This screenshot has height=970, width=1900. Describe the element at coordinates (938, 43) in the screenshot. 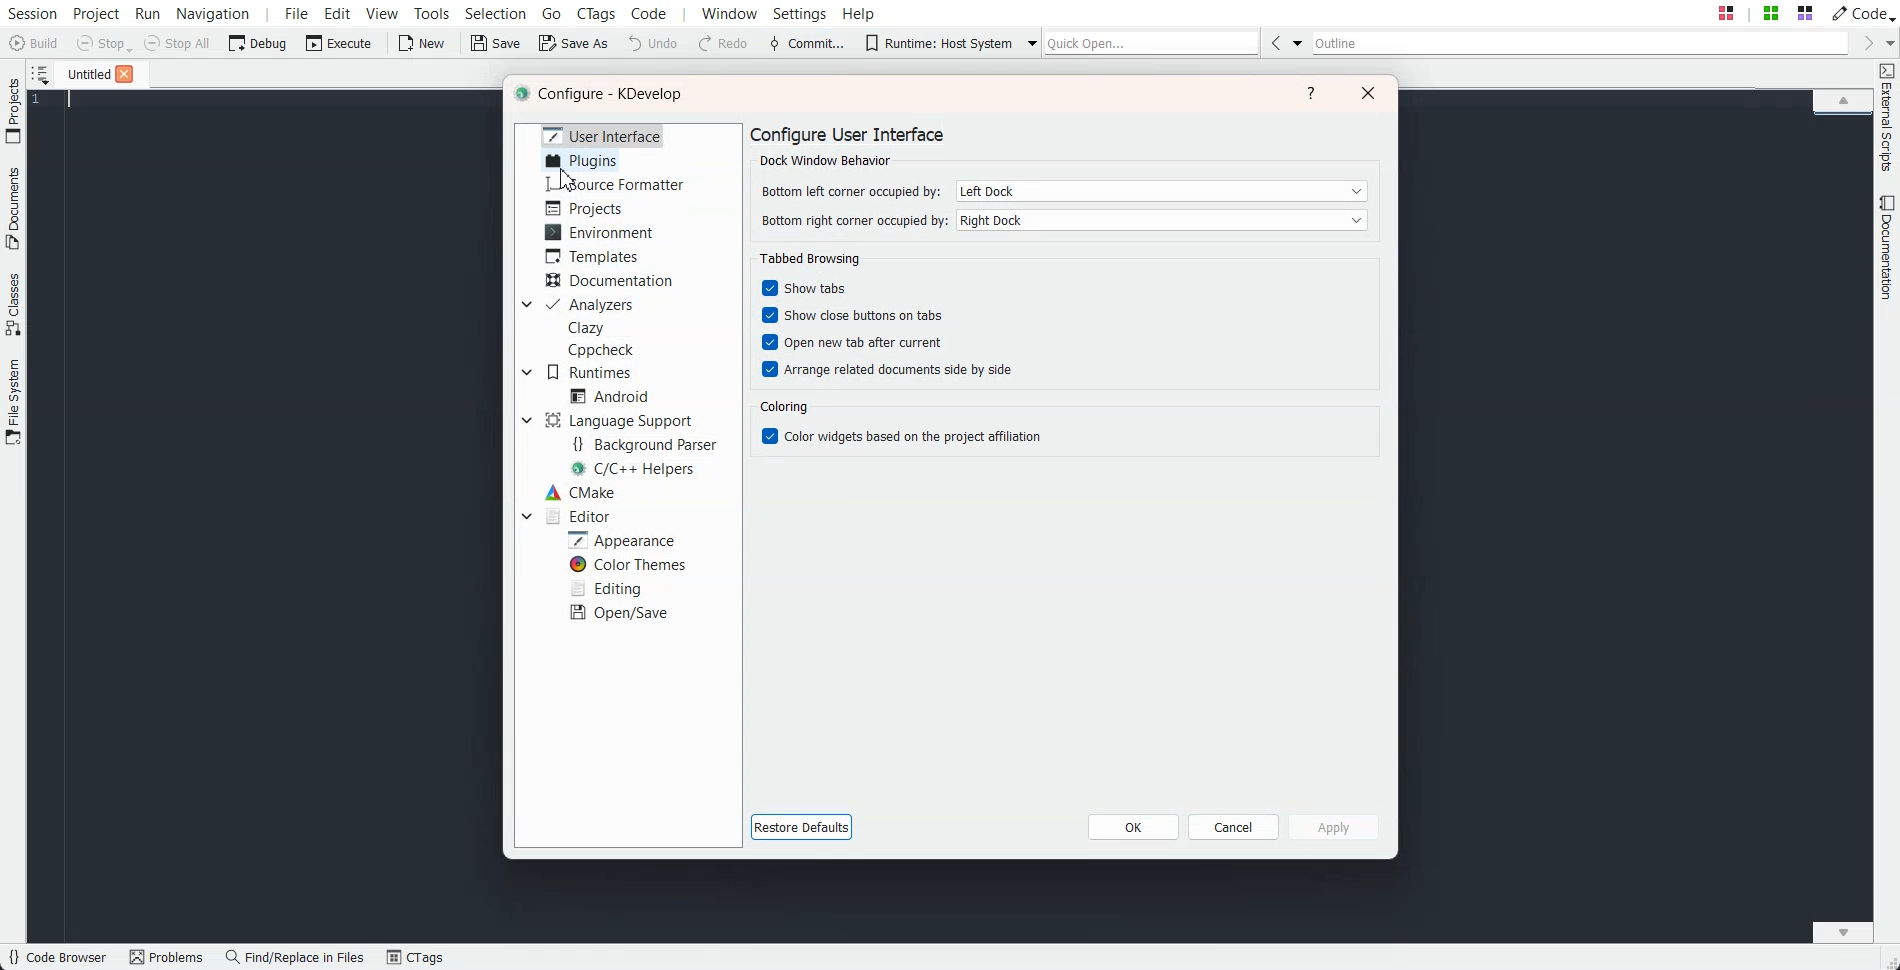

I see `Runtime: Host System` at that location.